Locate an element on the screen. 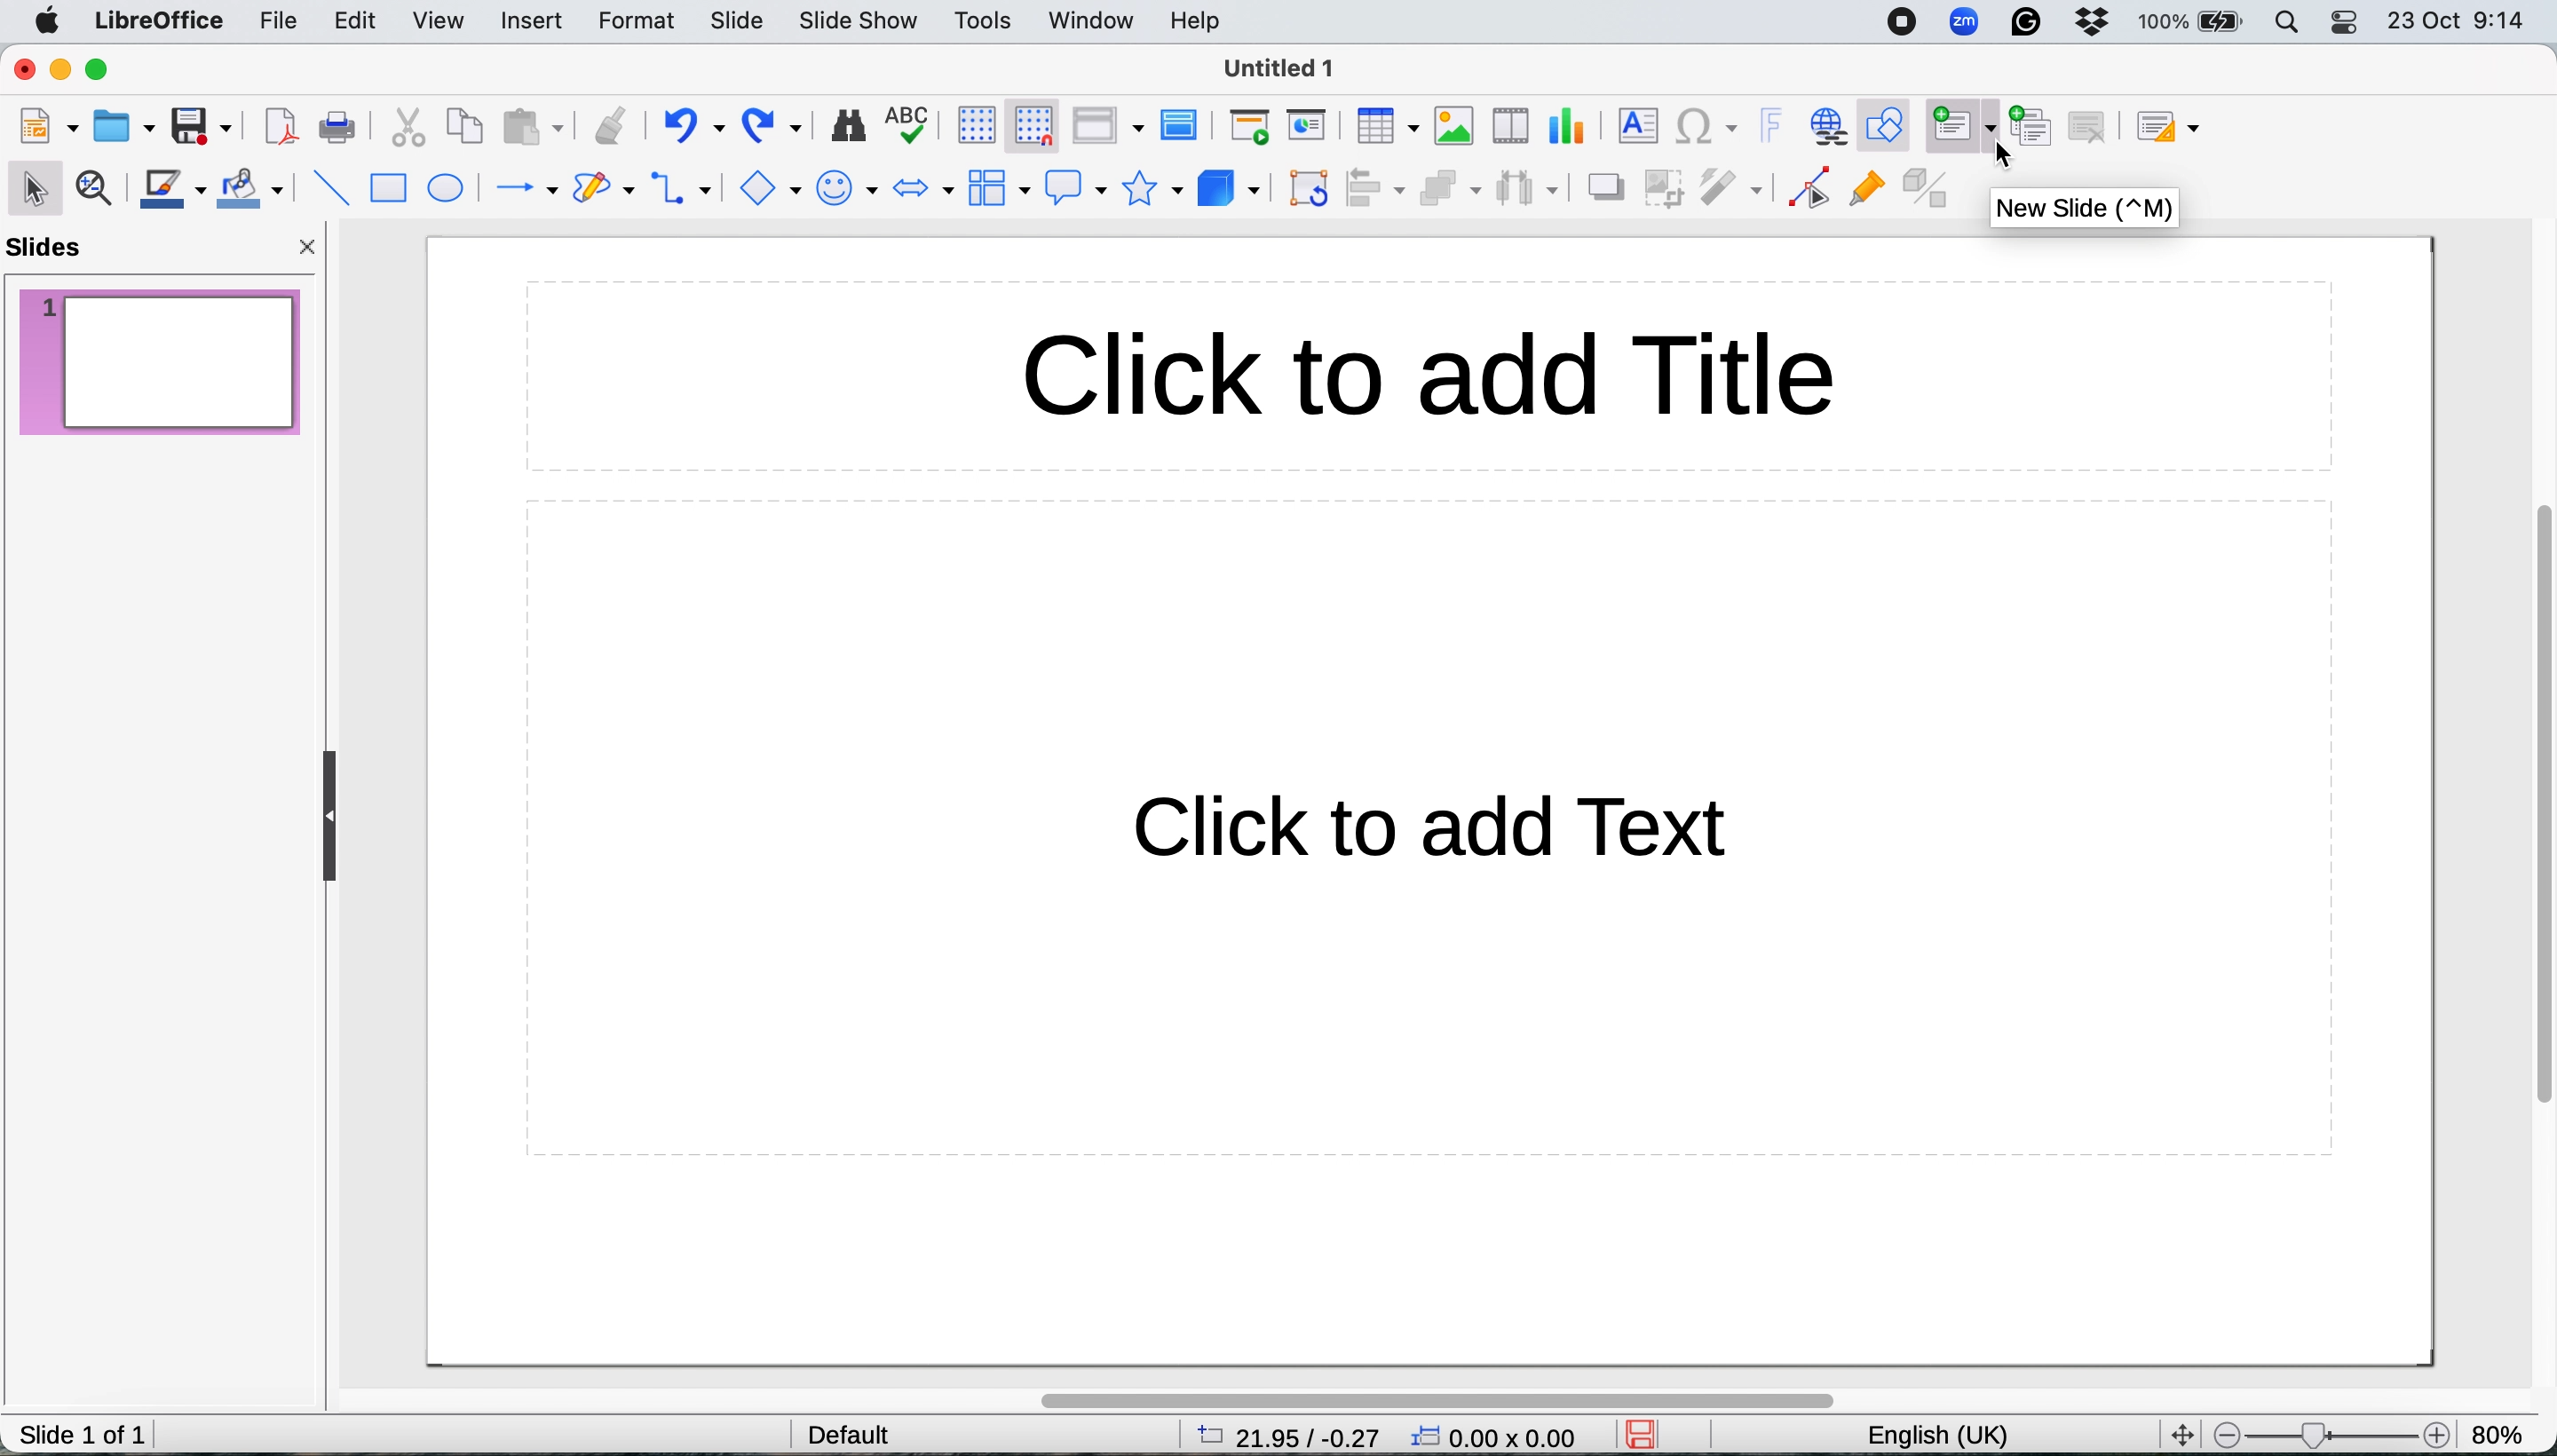 This screenshot has height=1456, width=2557. stars and banners is located at coordinates (1158, 191).